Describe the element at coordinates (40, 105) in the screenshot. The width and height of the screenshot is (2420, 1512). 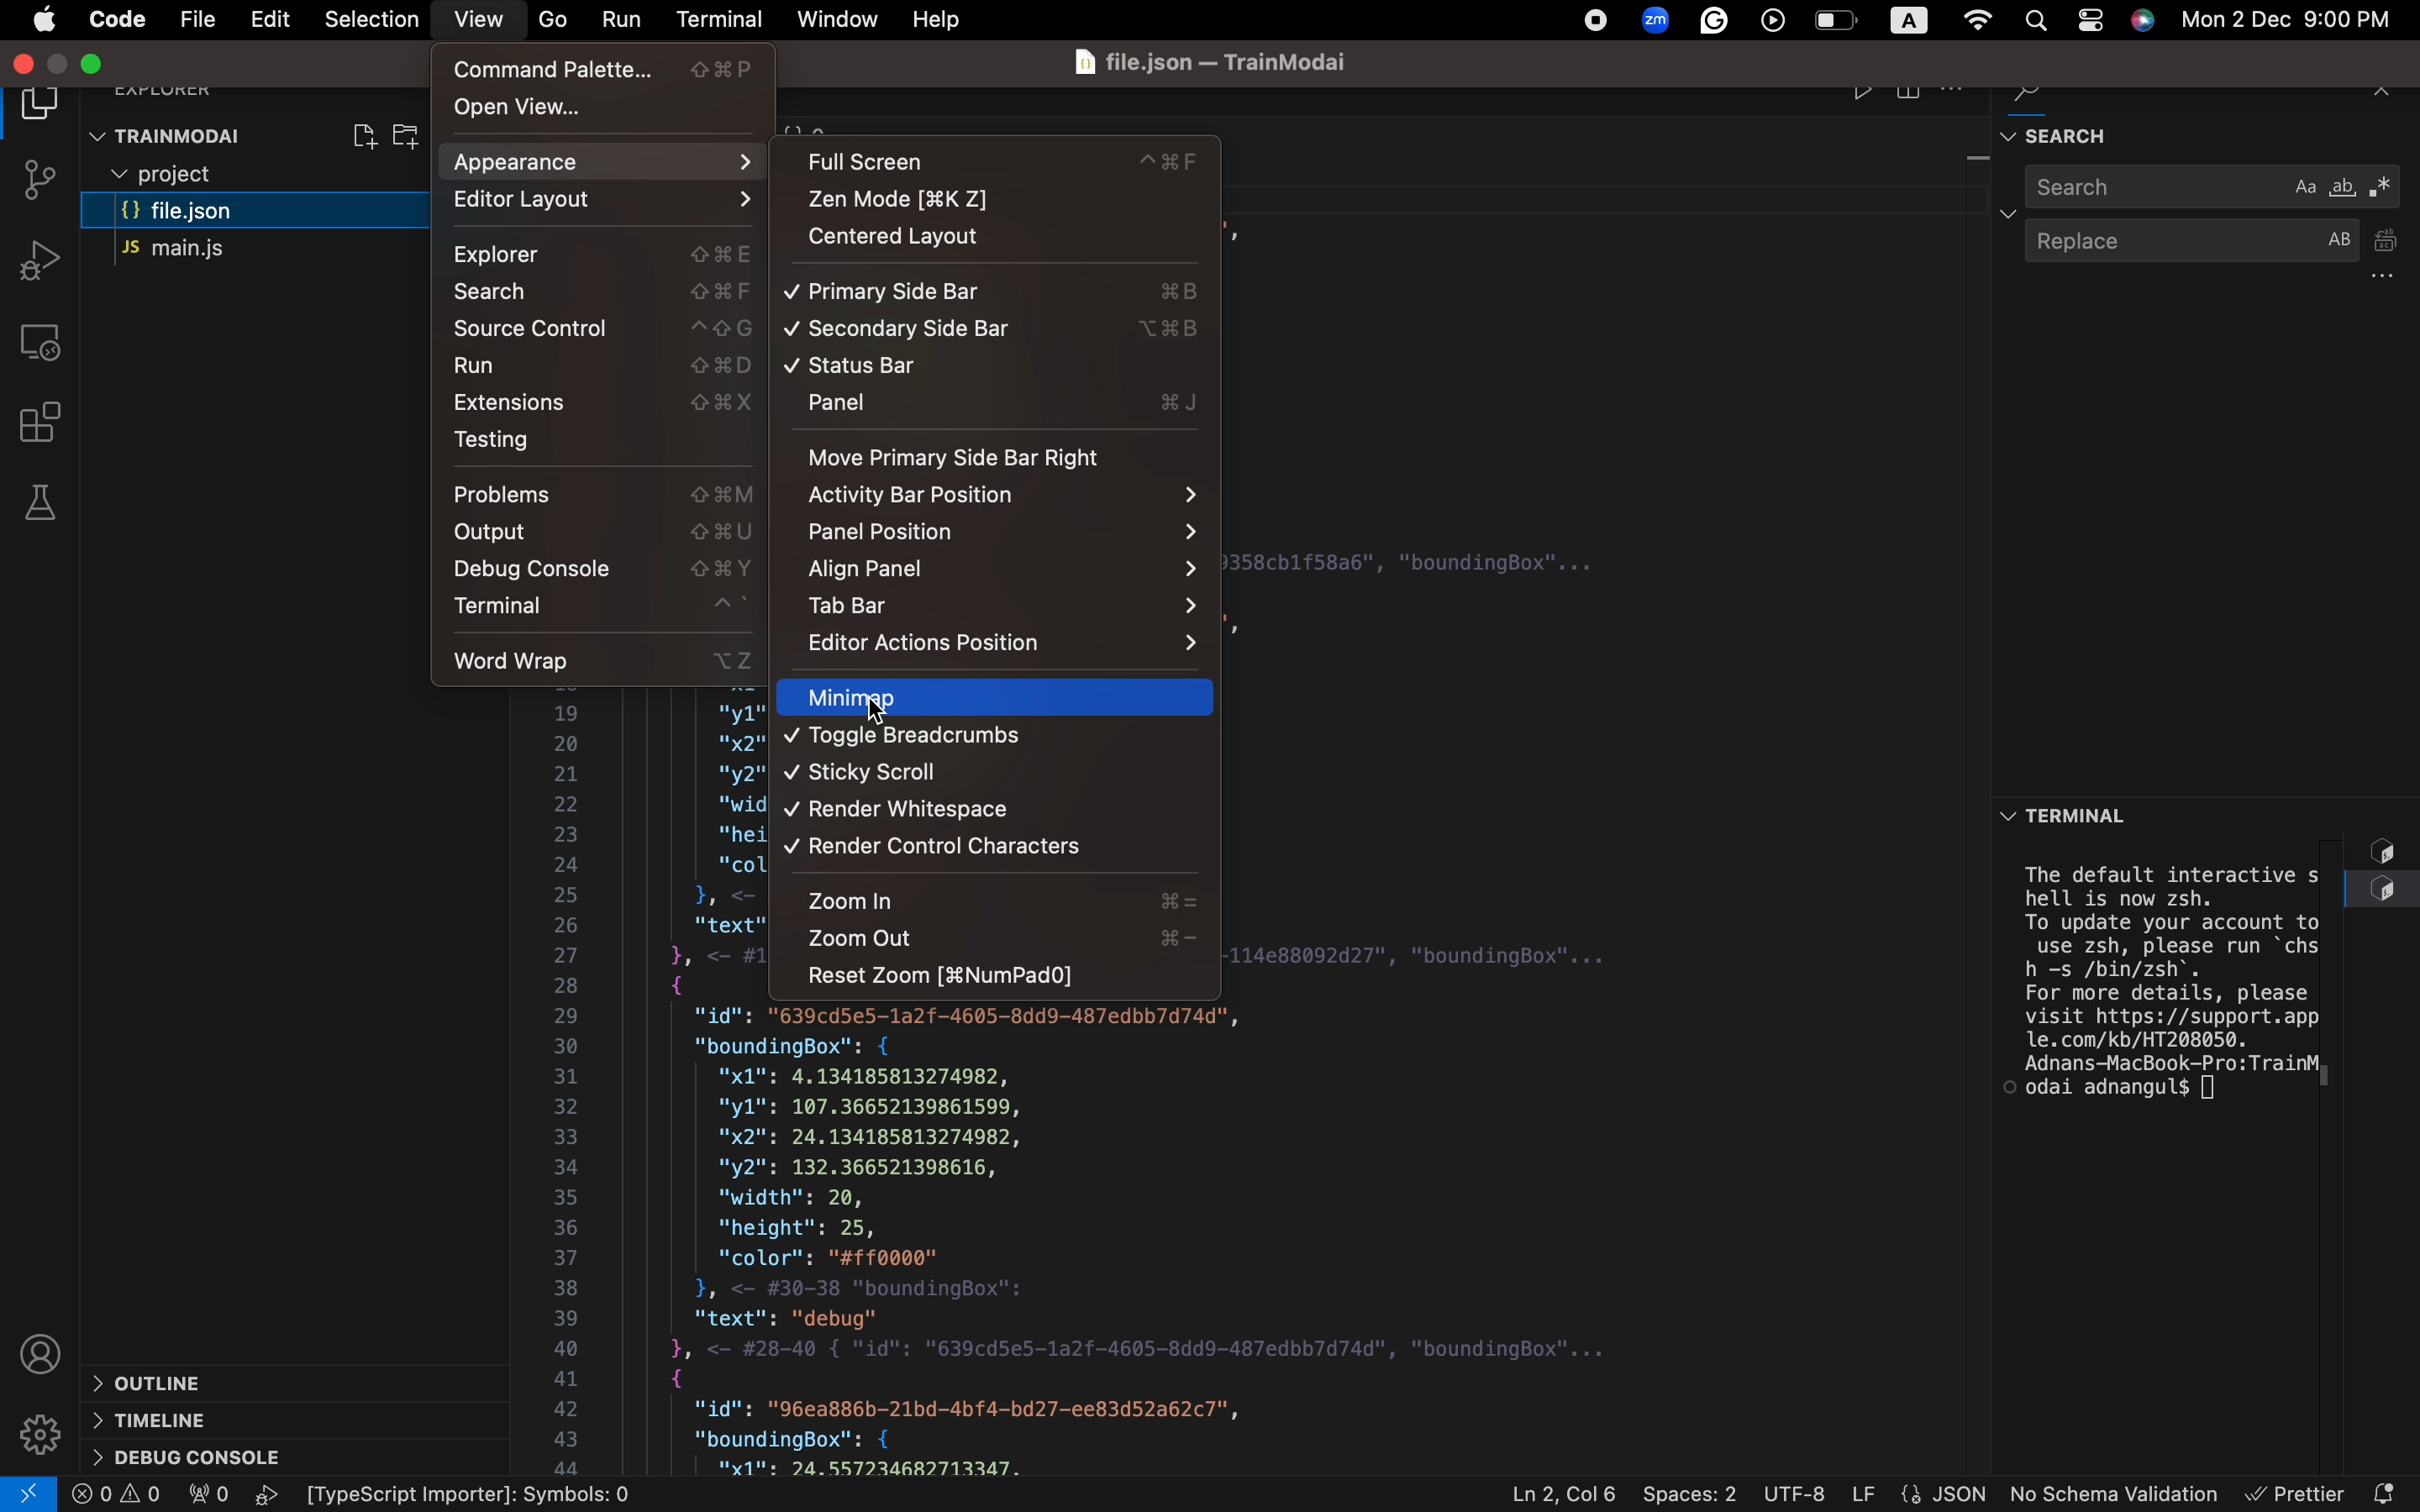
I see `file explorer ` at that location.